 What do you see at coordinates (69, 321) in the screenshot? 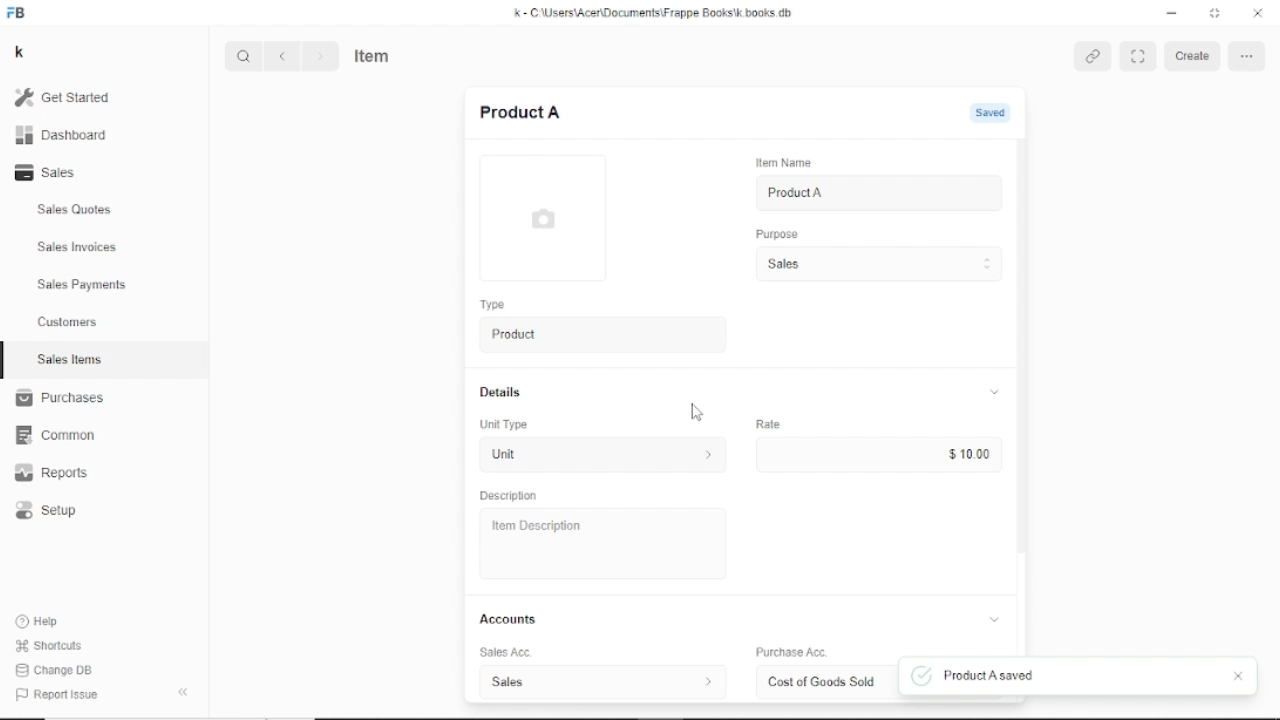
I see `Customers` at bounding box center [69, 321].